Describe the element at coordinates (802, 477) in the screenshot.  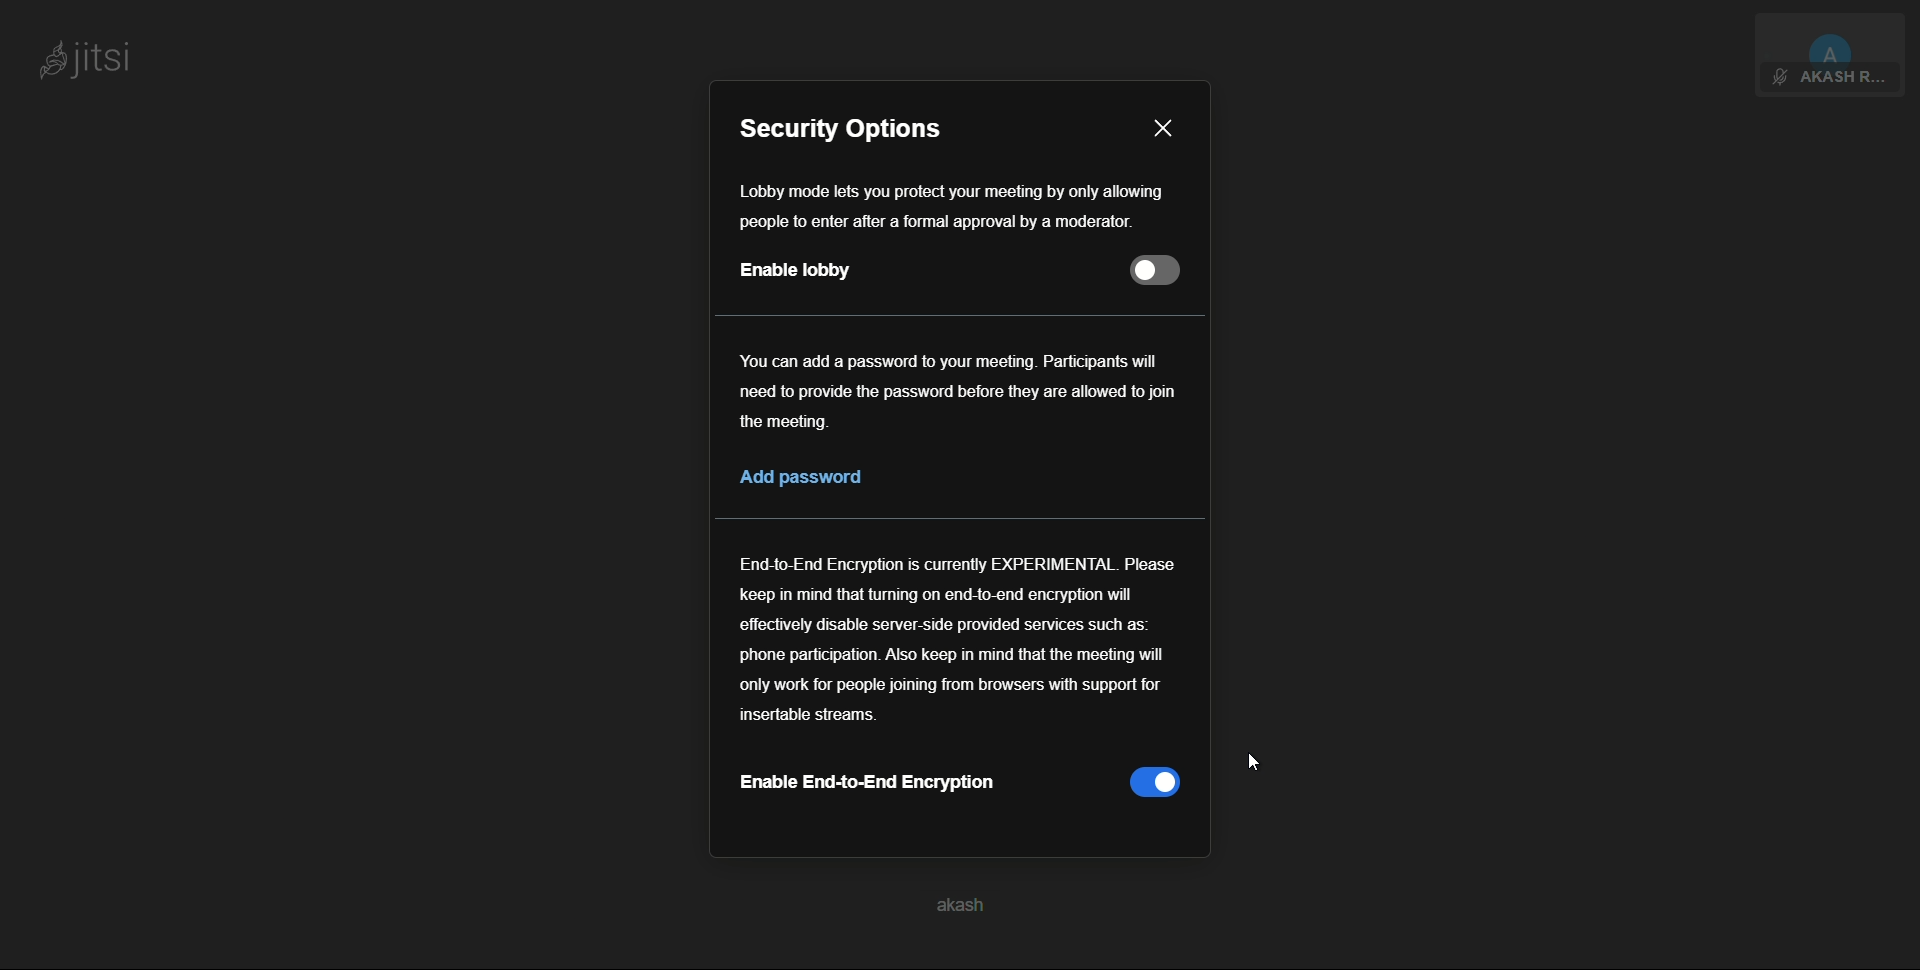
I see `add password` at that location.